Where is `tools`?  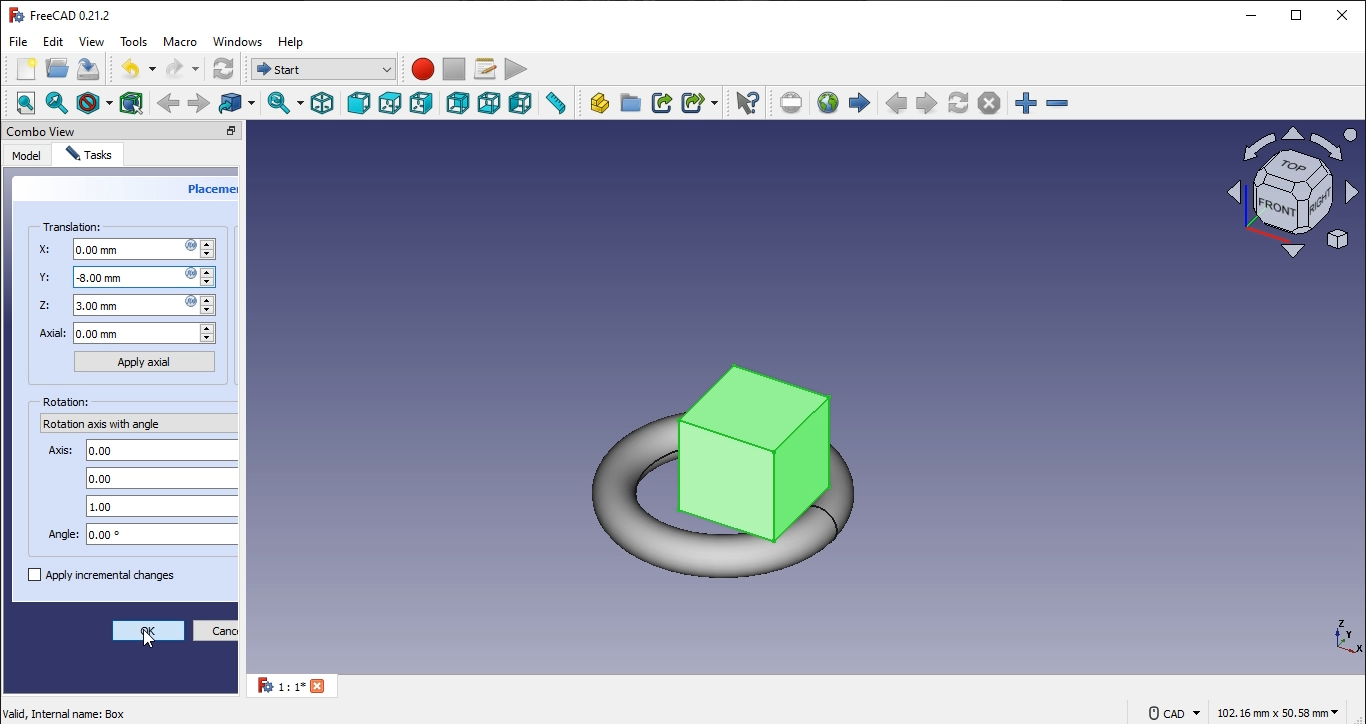 tools is located at coordinates (133, 40).